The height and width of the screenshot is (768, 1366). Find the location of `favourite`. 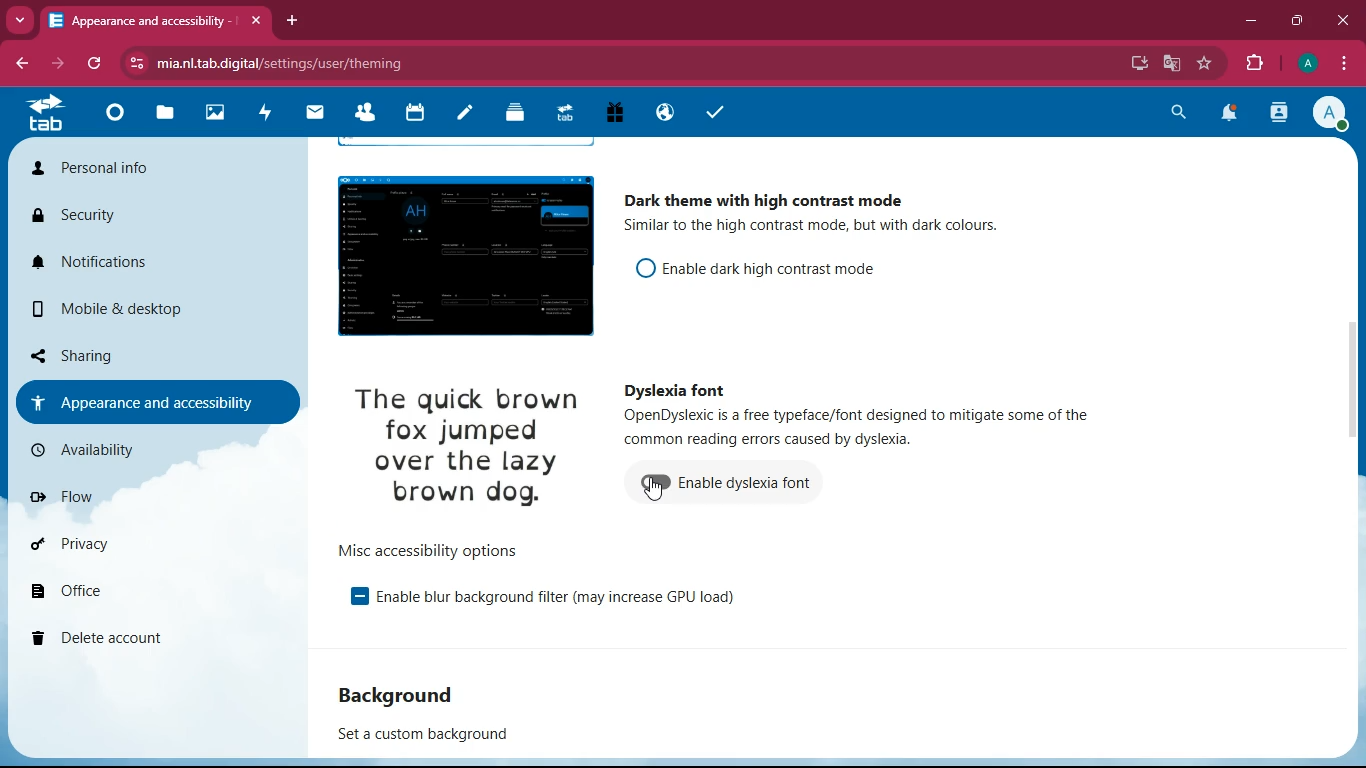

favourite is located at coordinates (1205, 63).